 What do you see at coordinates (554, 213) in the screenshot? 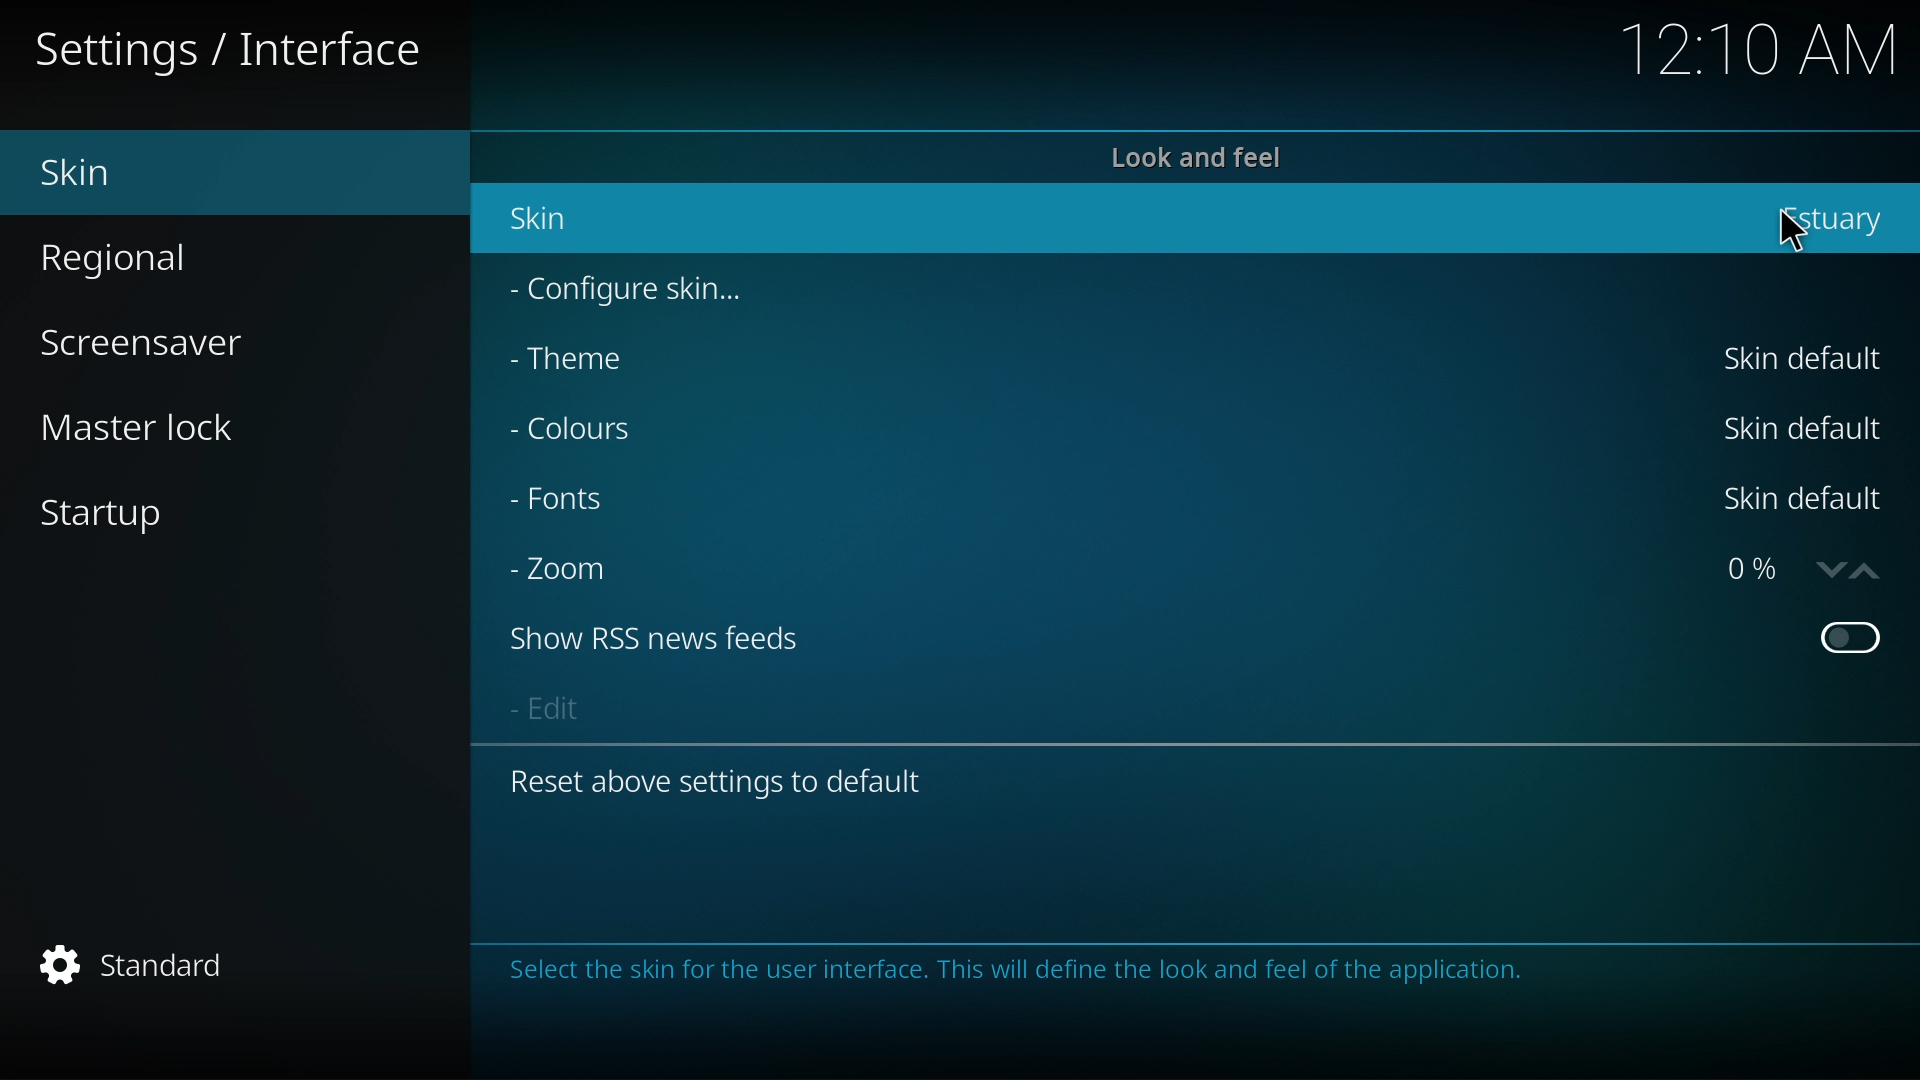
I see `skin` at bounding box center [554, 213].